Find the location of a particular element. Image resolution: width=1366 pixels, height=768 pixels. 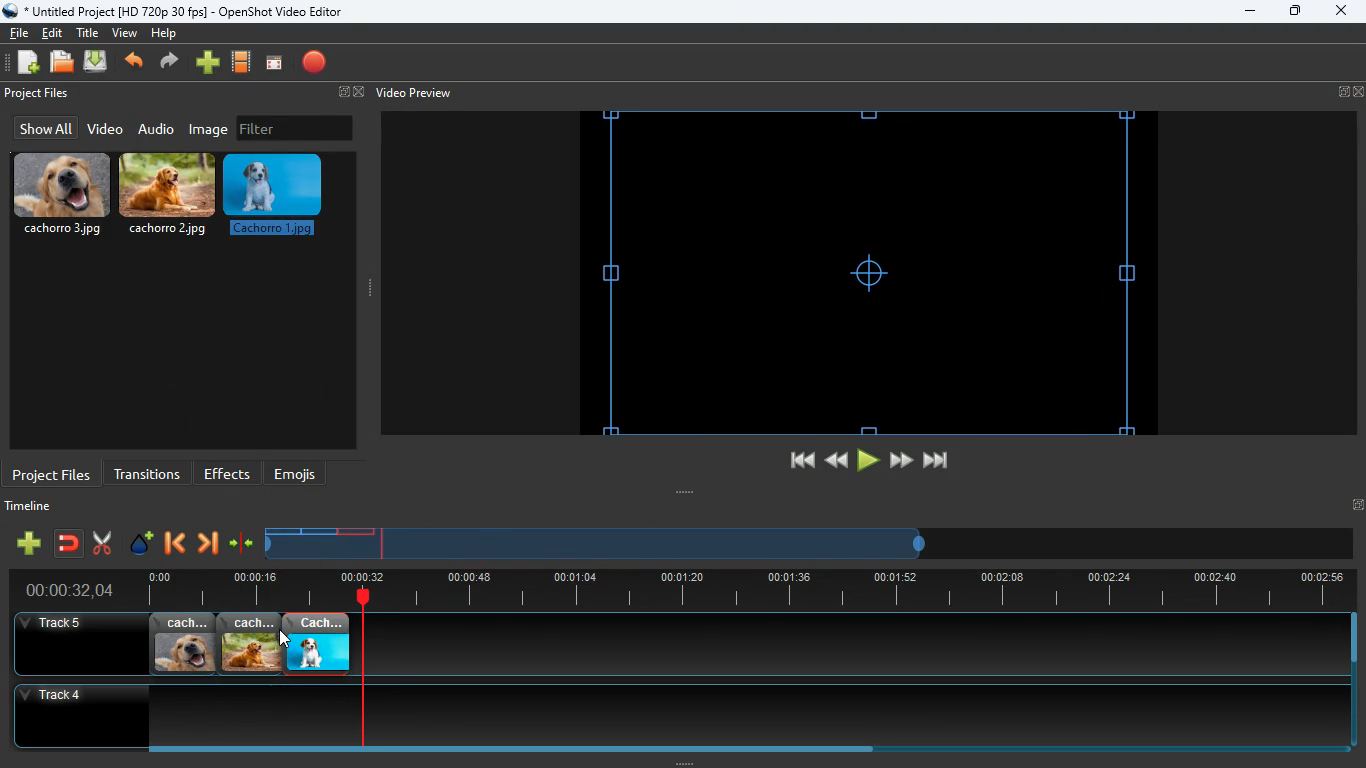

film is located at coordinates (242, 63).